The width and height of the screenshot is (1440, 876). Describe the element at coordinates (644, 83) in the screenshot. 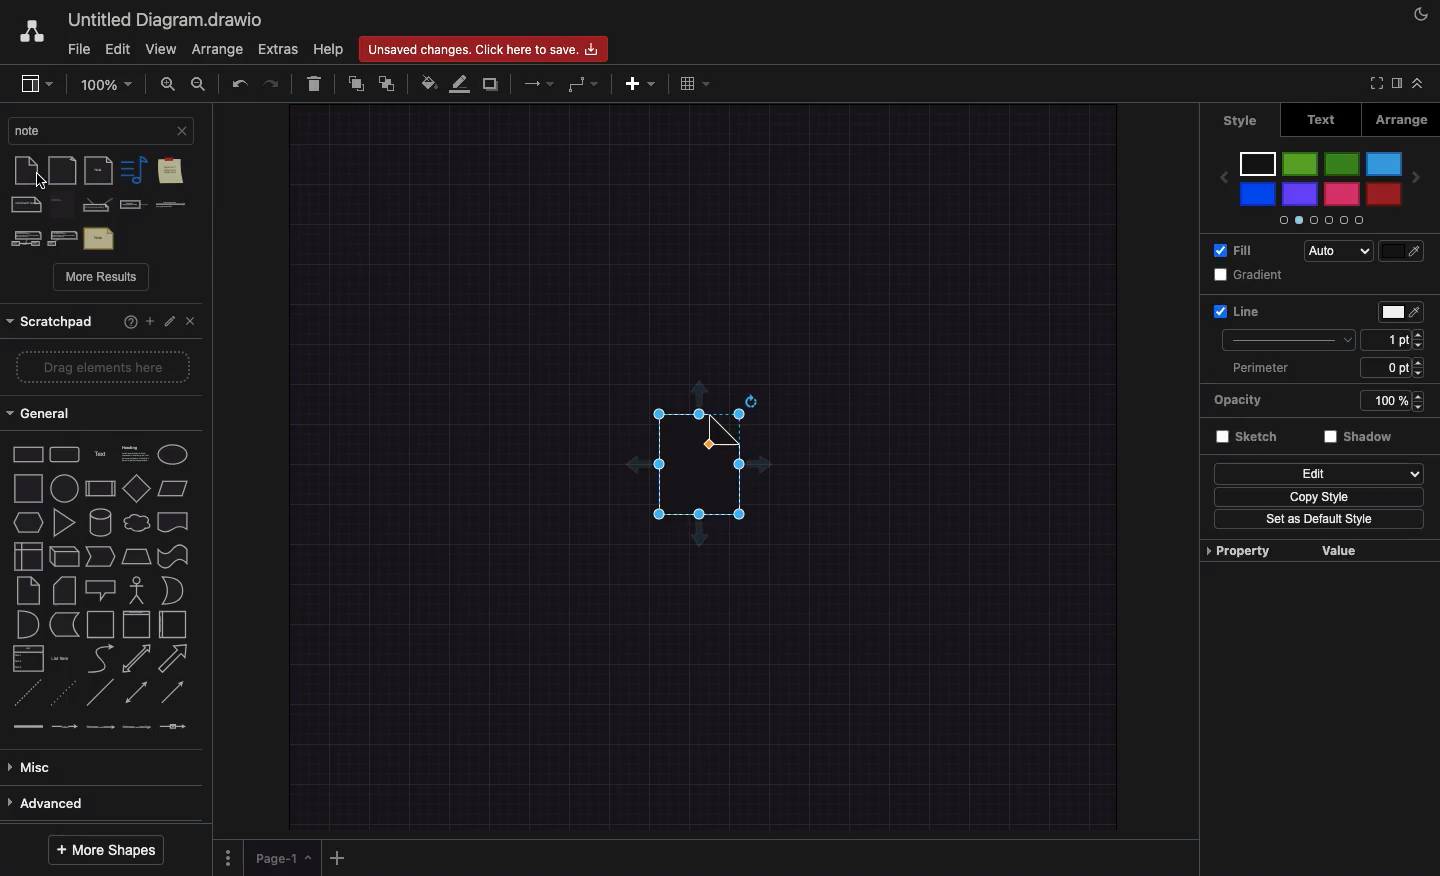

I see `Add` at that location.